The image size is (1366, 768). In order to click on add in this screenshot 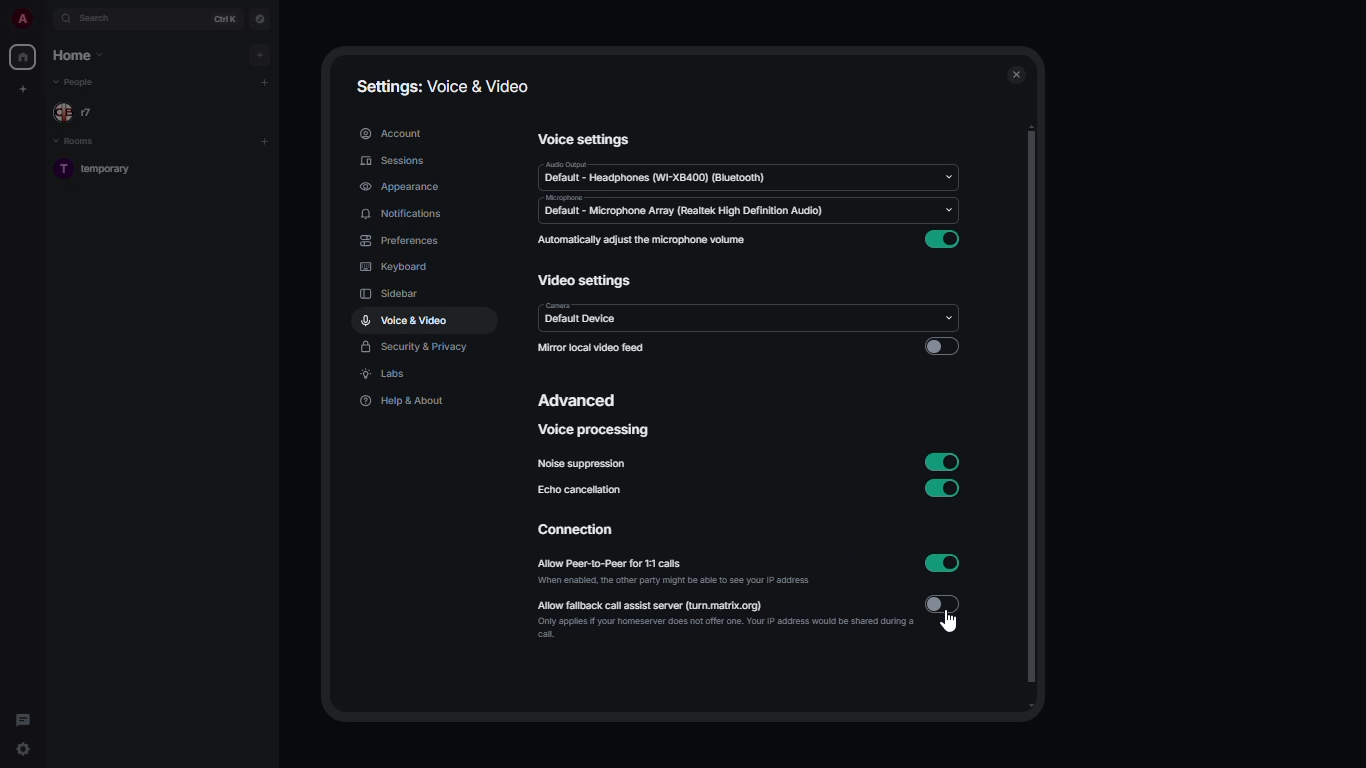, I will do `click(264, 139)`.